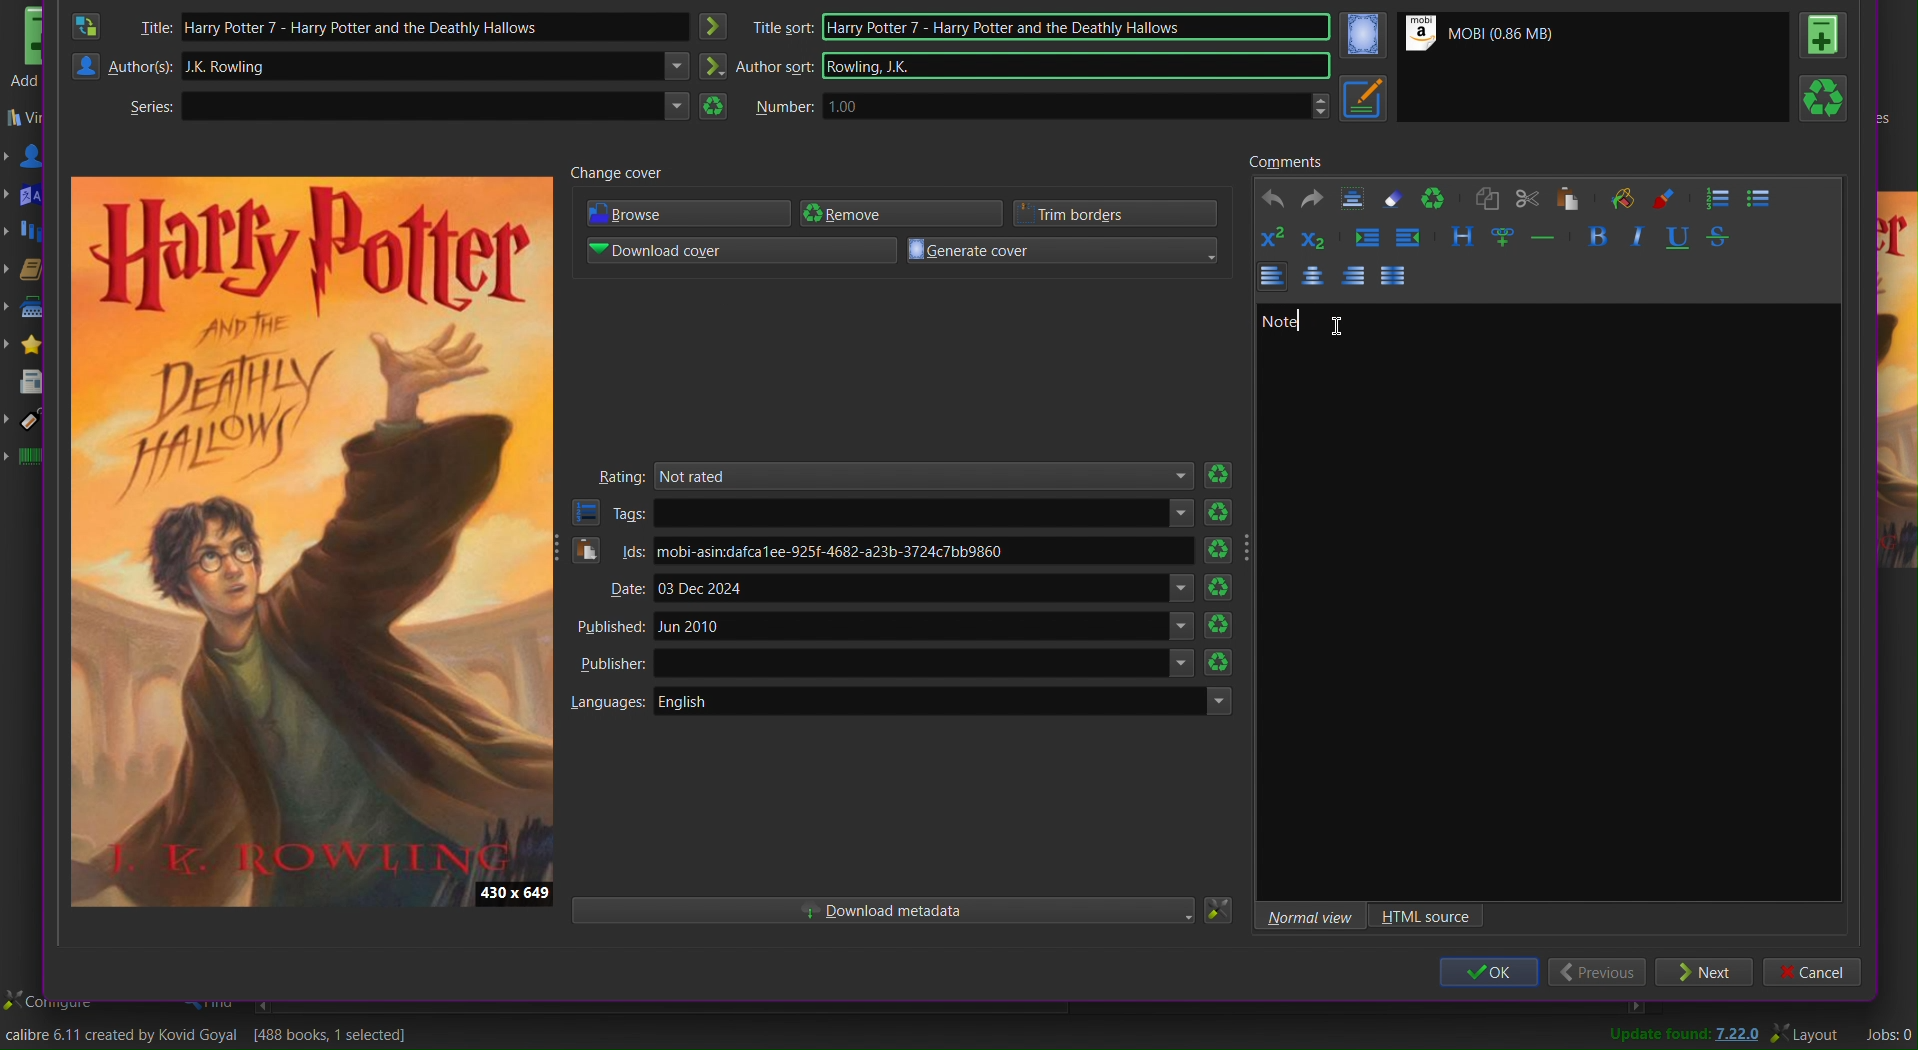 The width and height of the screenshot is (1918, 1050). Describe the element at coordinates (30, 119) in the screenshot. I see `Virtual library` at that location.